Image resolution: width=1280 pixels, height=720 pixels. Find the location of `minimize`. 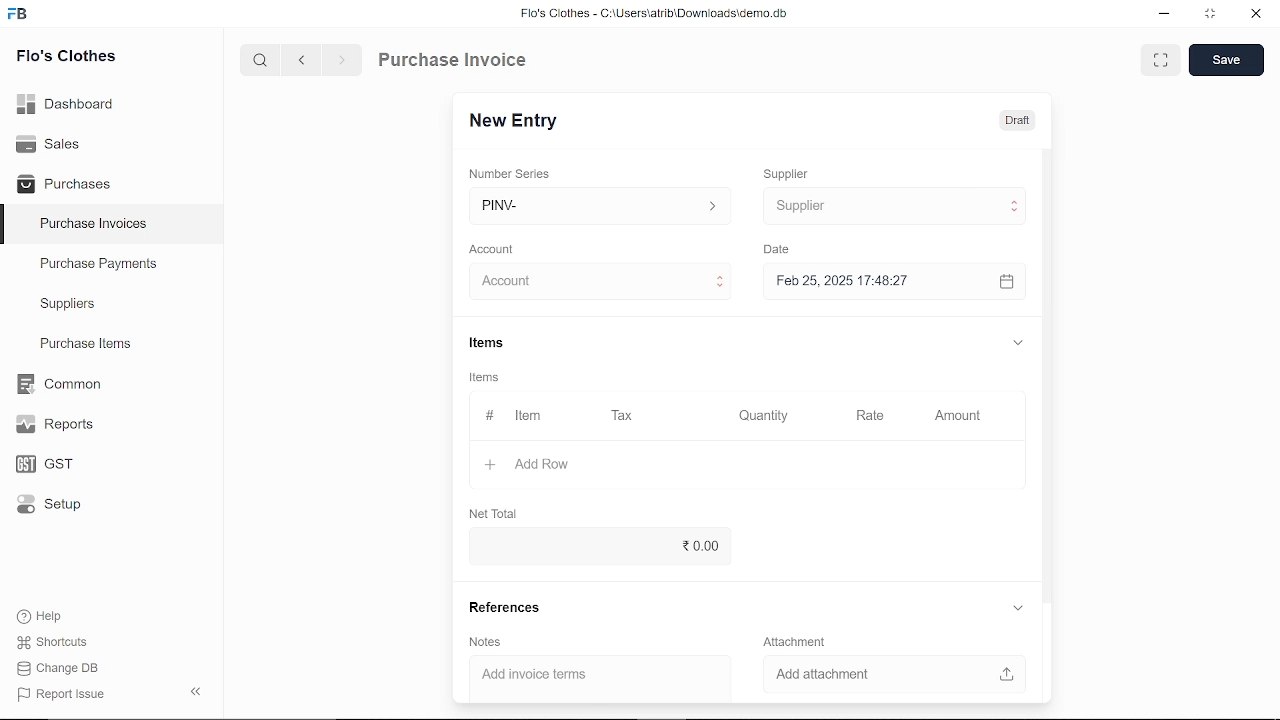

minimize is located at coordinates (1162, 14).